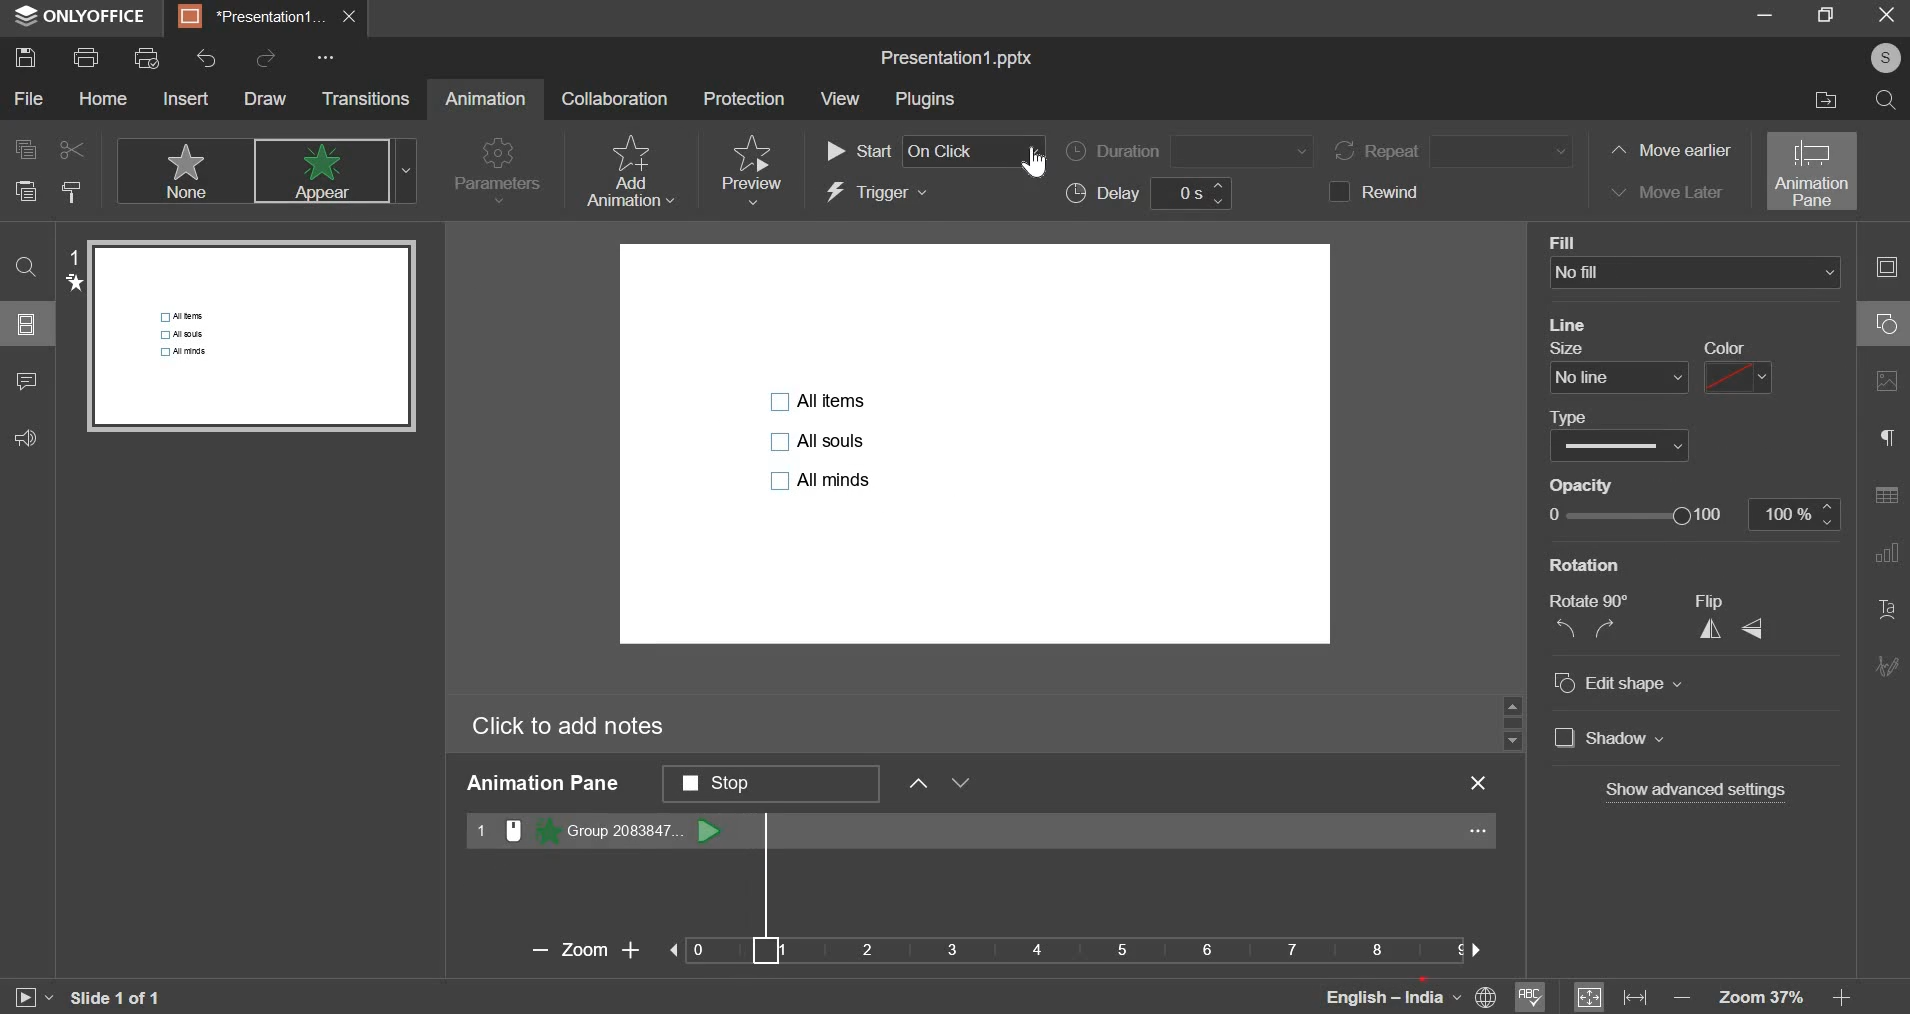 The height and width of the screenshot is (1014, 1910). I want to click on rewind, so click(1383, 191).